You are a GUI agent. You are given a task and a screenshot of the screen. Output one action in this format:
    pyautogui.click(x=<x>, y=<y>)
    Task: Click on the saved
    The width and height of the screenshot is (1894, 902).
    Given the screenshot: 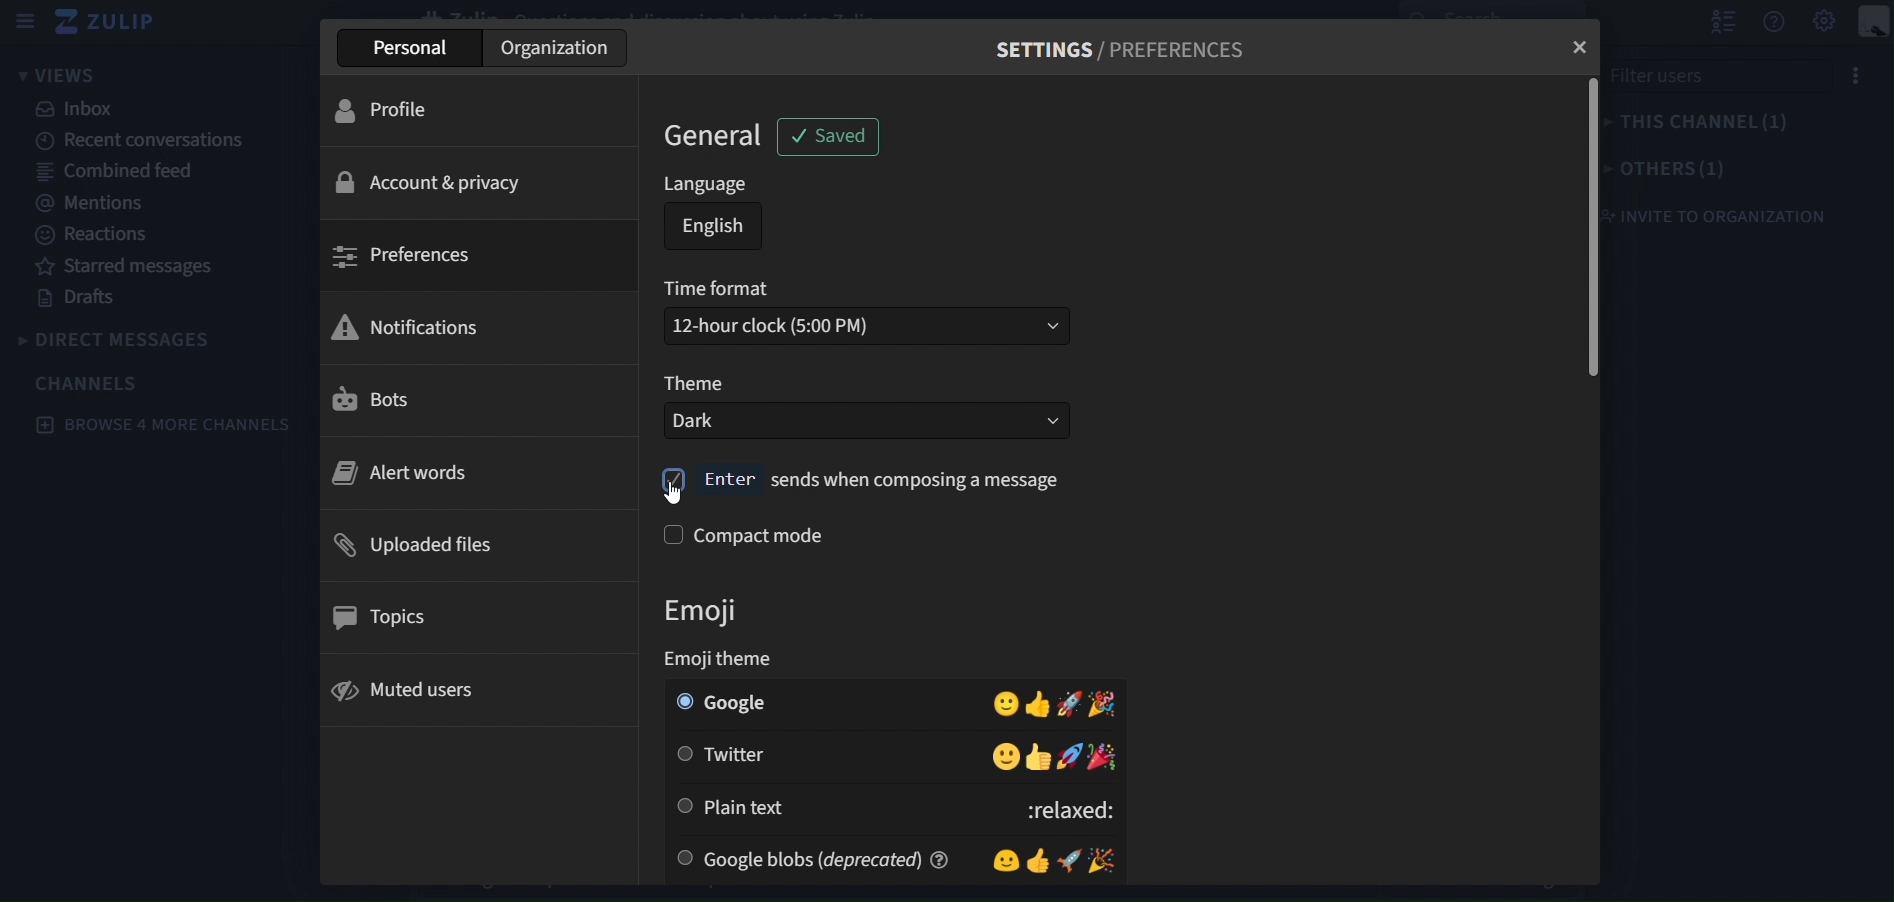 What is the action you would take?
    pyautogui.click(x=833, y=137)
    